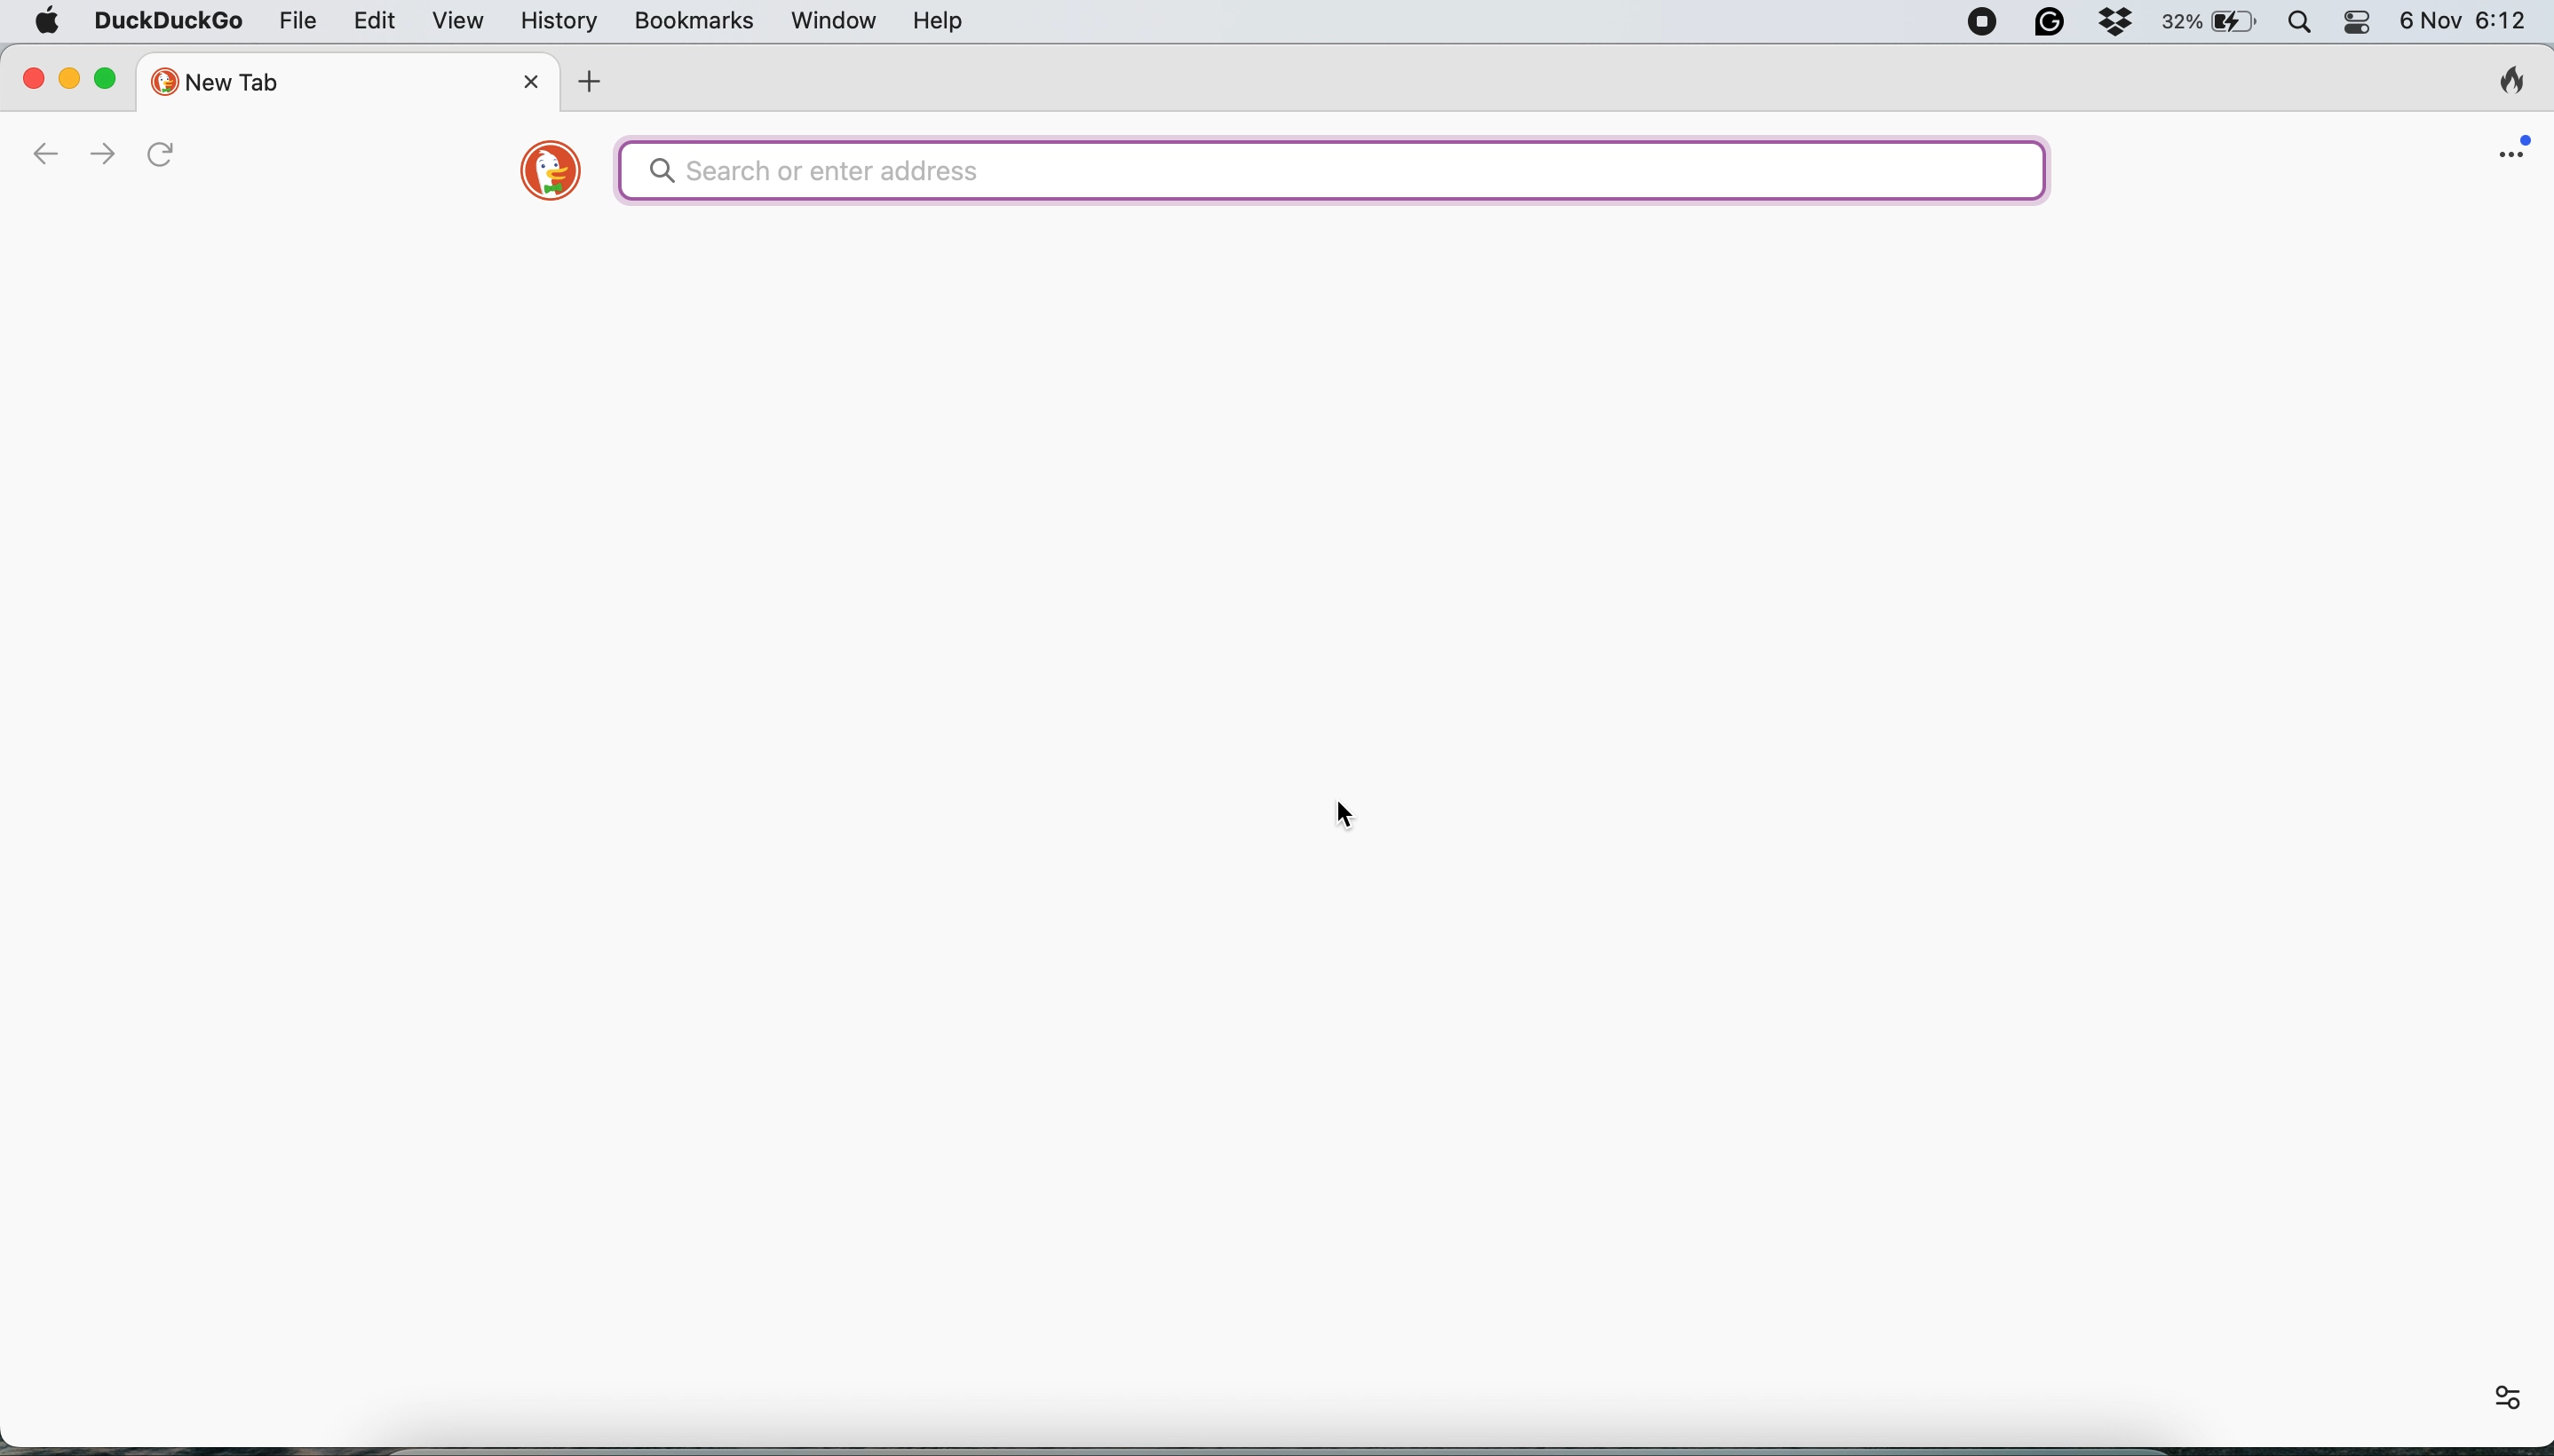  What do you see at coordinates (556, 21) in the screenshot?
I see `history` at bounding box center [556, 21].